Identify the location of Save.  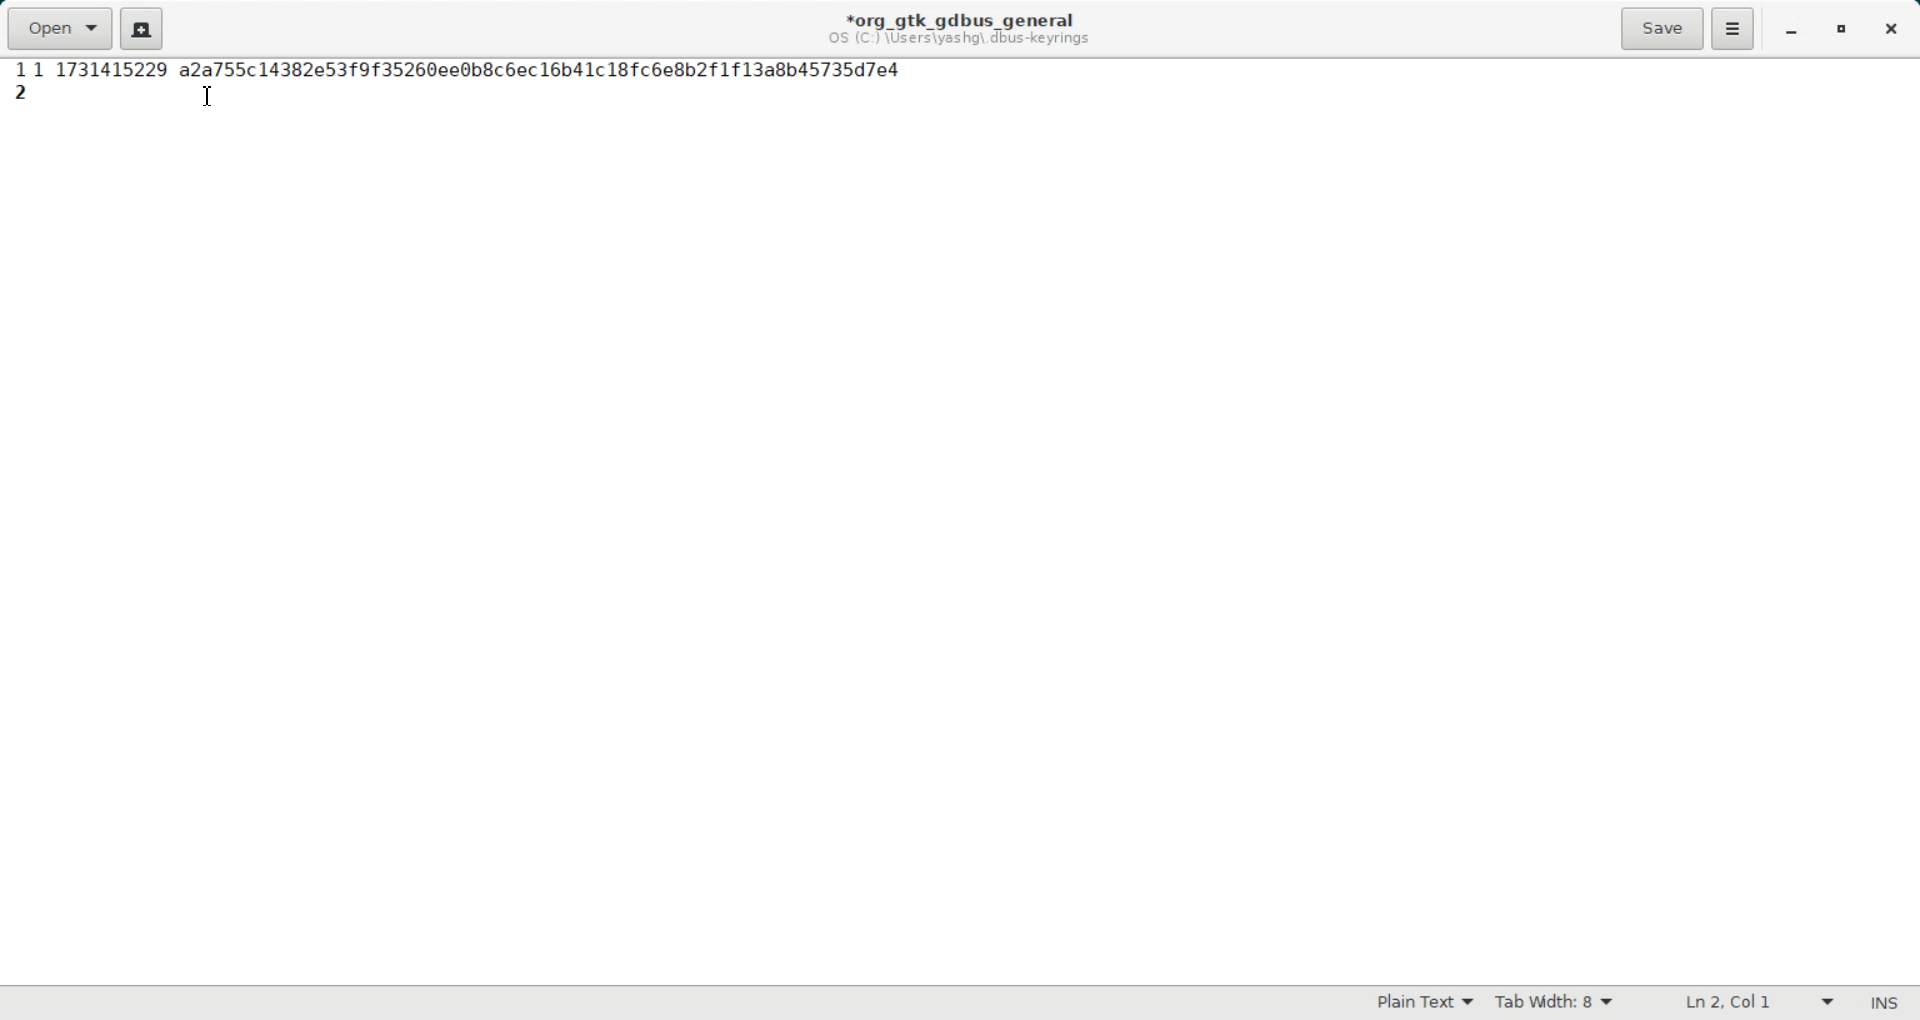
(1661, 28).